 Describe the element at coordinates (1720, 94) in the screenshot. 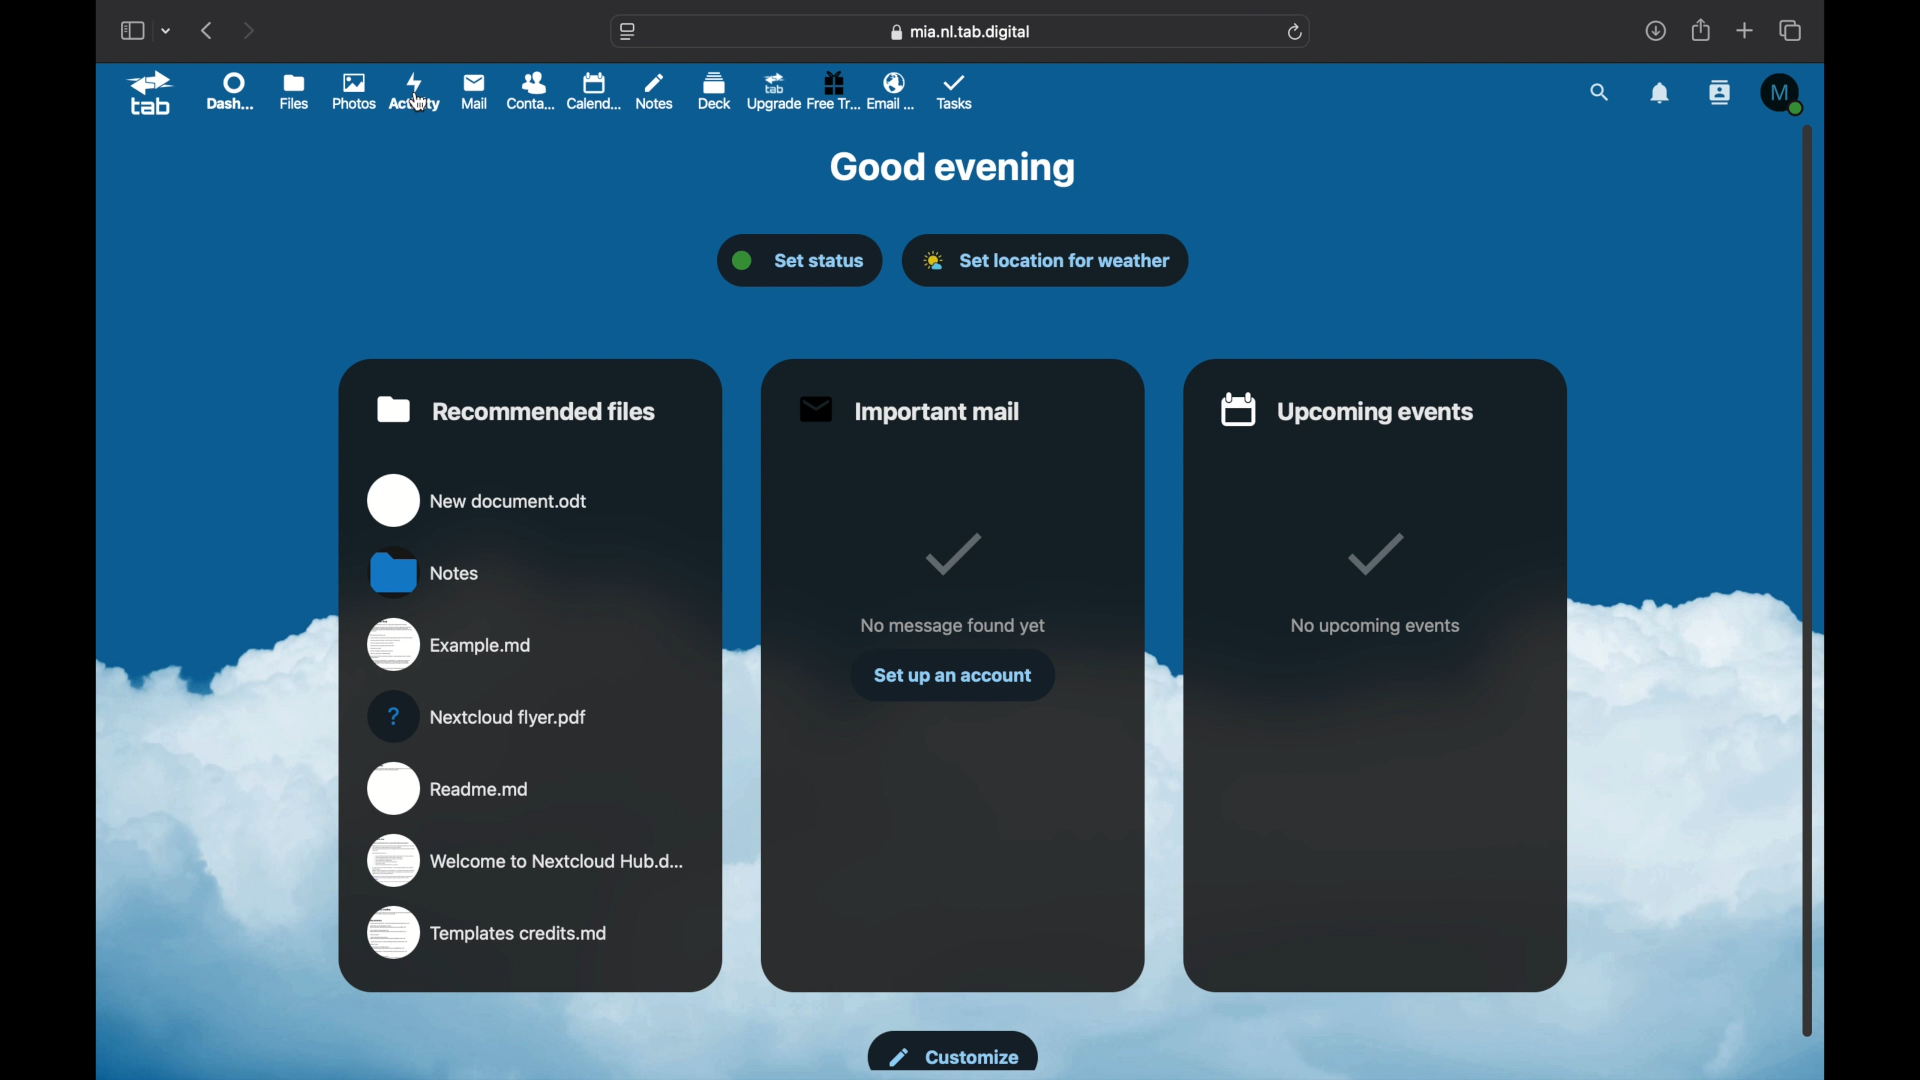

I see `contacts` at that location.